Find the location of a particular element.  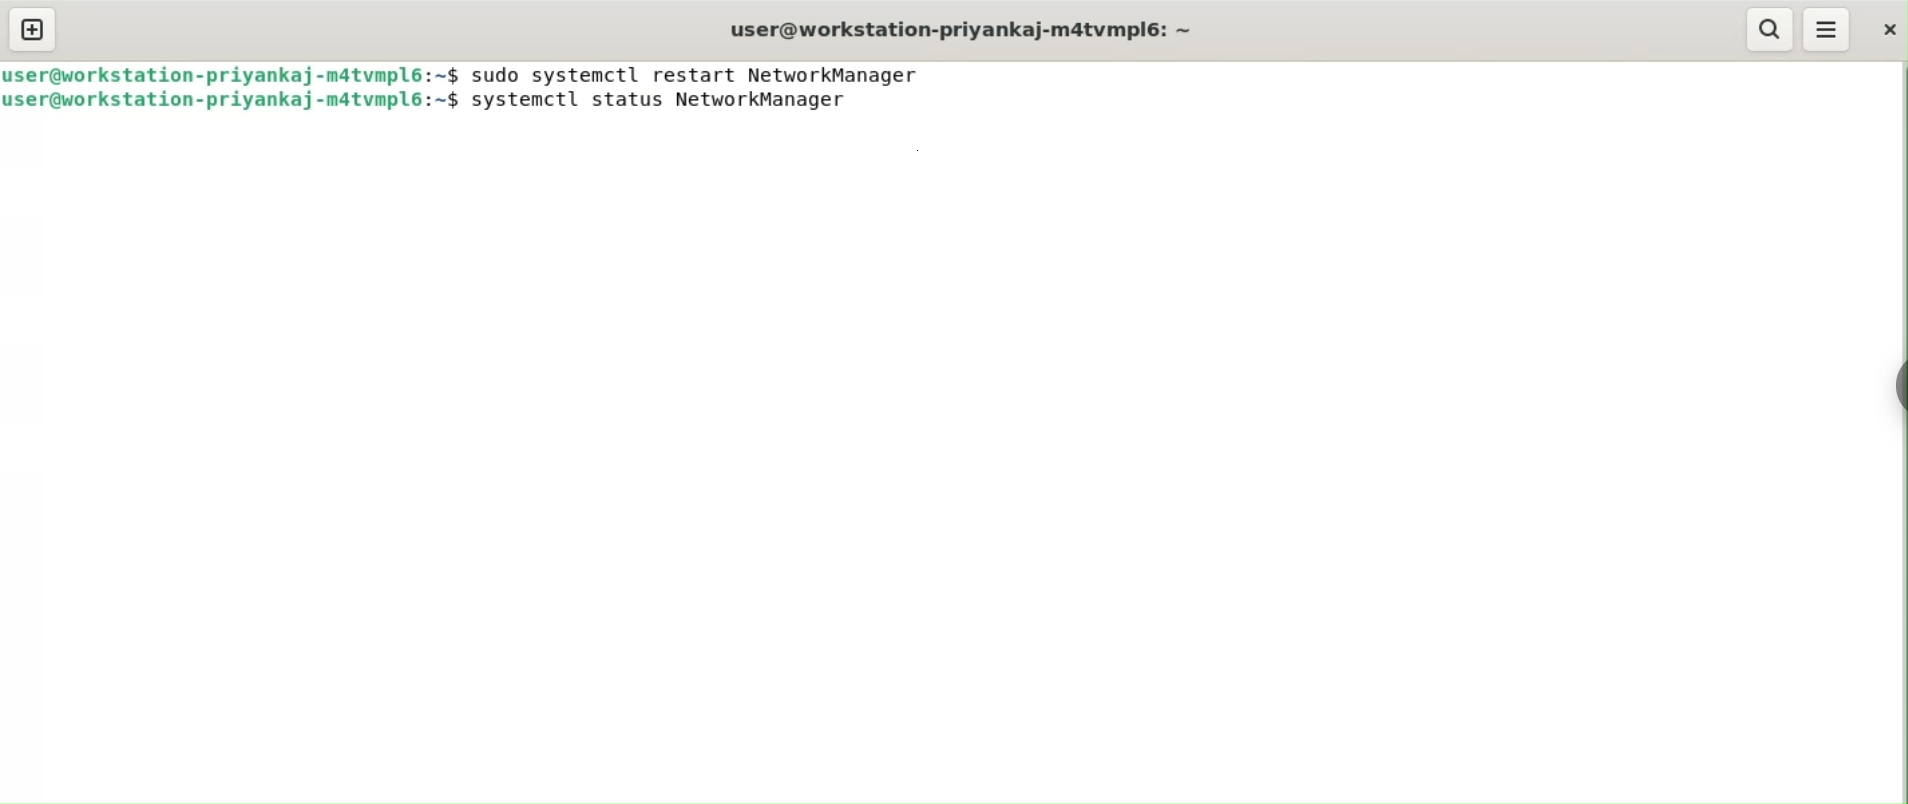

sudo systemctl restart NetworkManager is located at coordinates (703, 75).